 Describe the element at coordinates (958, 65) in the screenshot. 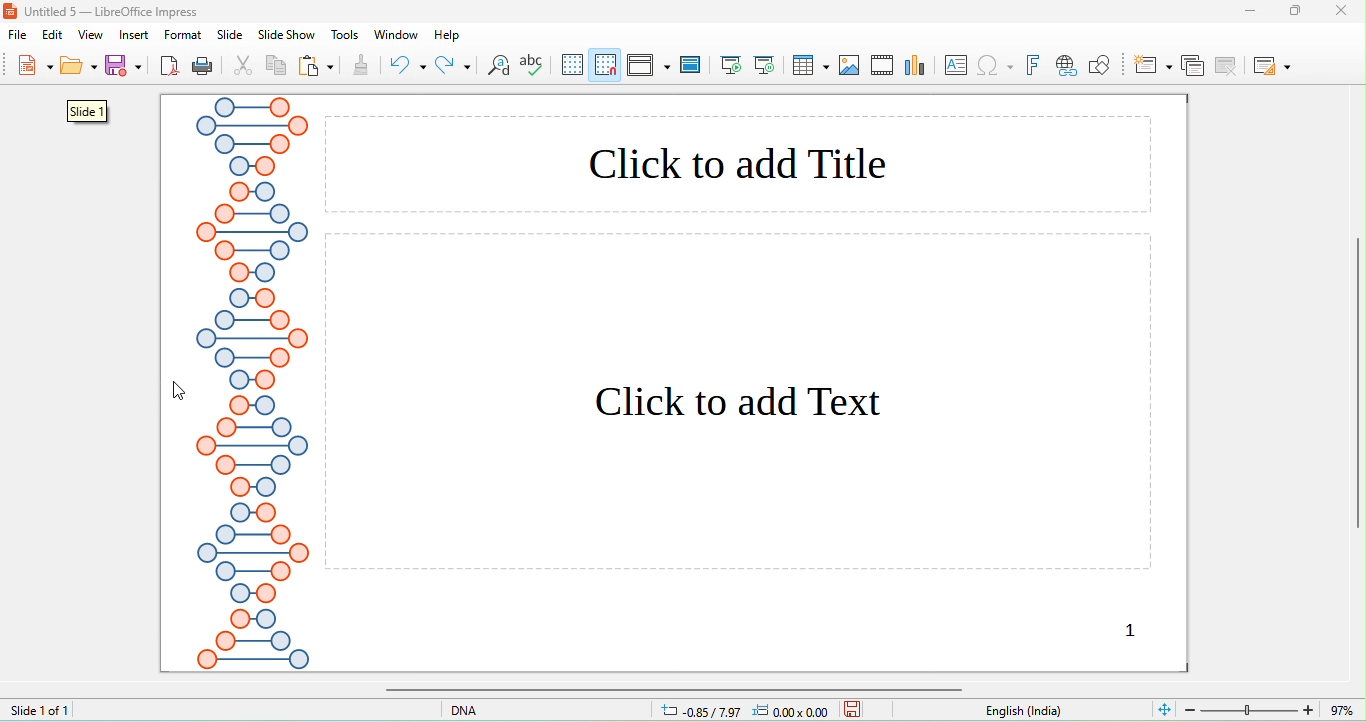

I see `text box` at that location.